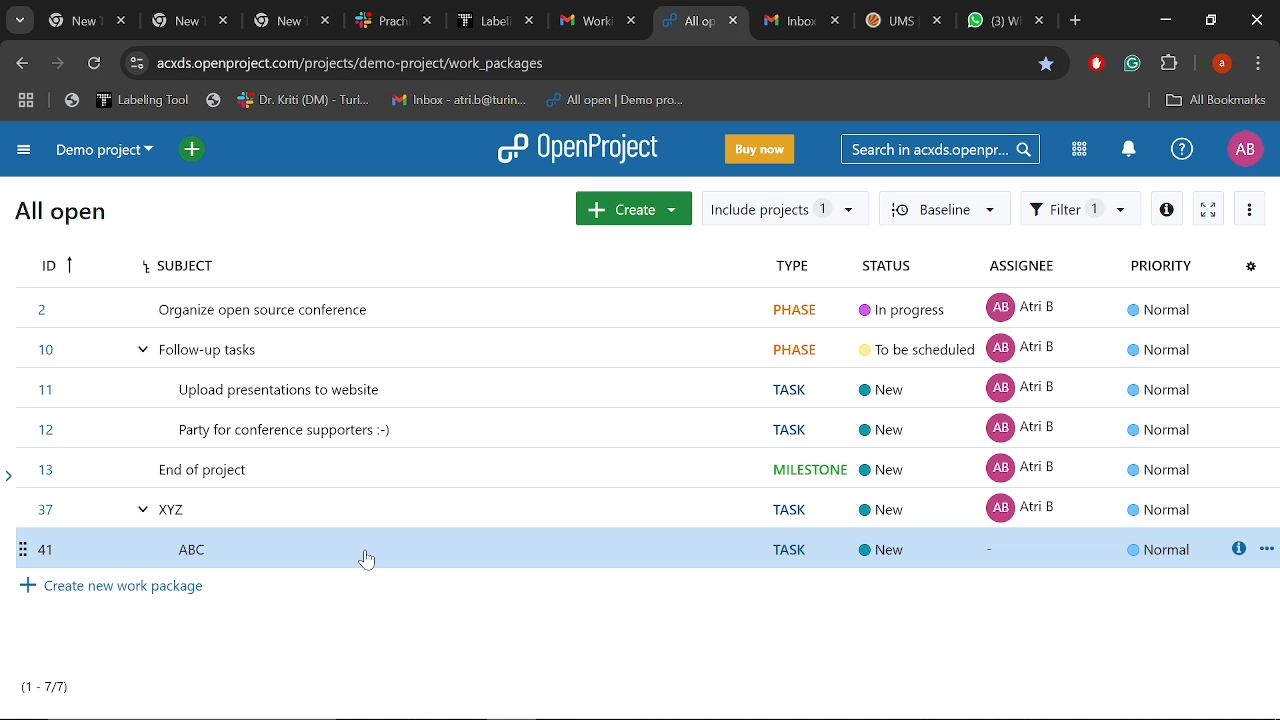  I want to click on Control and customize chrome, so click(1260, 64).